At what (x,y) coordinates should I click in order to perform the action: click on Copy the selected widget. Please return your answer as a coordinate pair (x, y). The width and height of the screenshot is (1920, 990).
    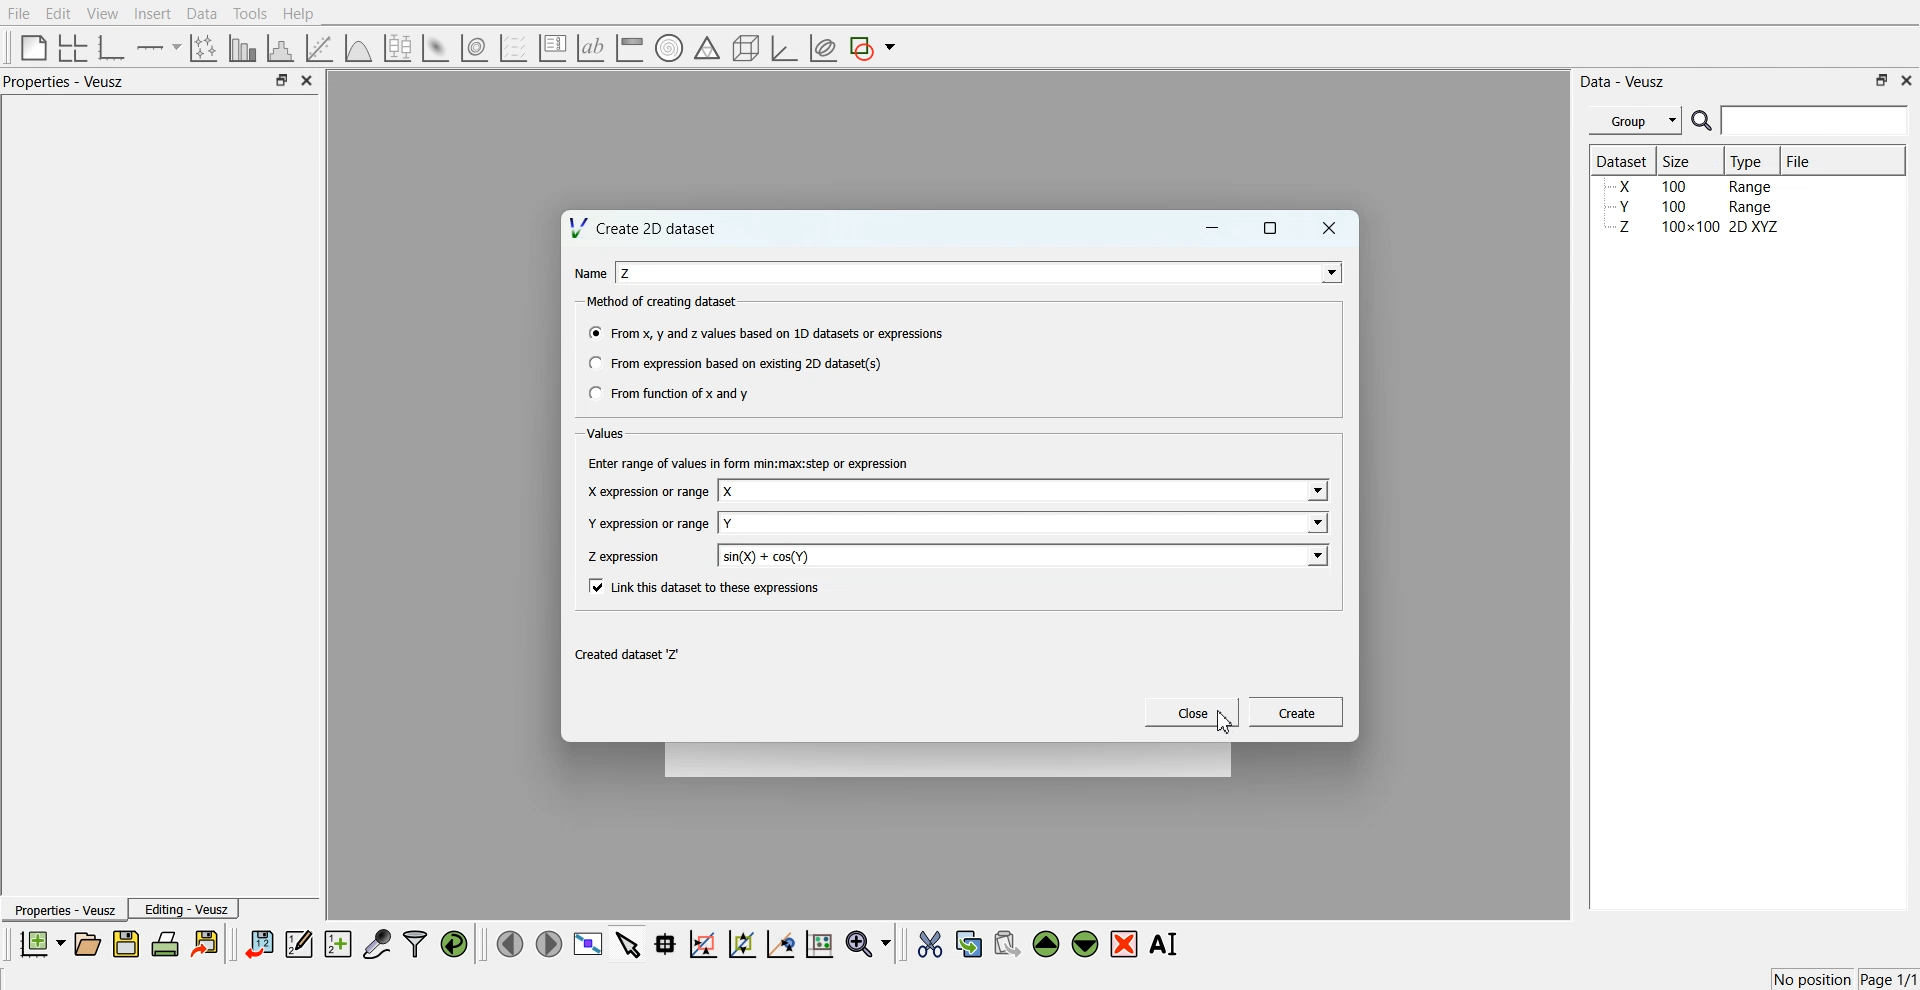
    Looking at the image, I should click on (970, 943).